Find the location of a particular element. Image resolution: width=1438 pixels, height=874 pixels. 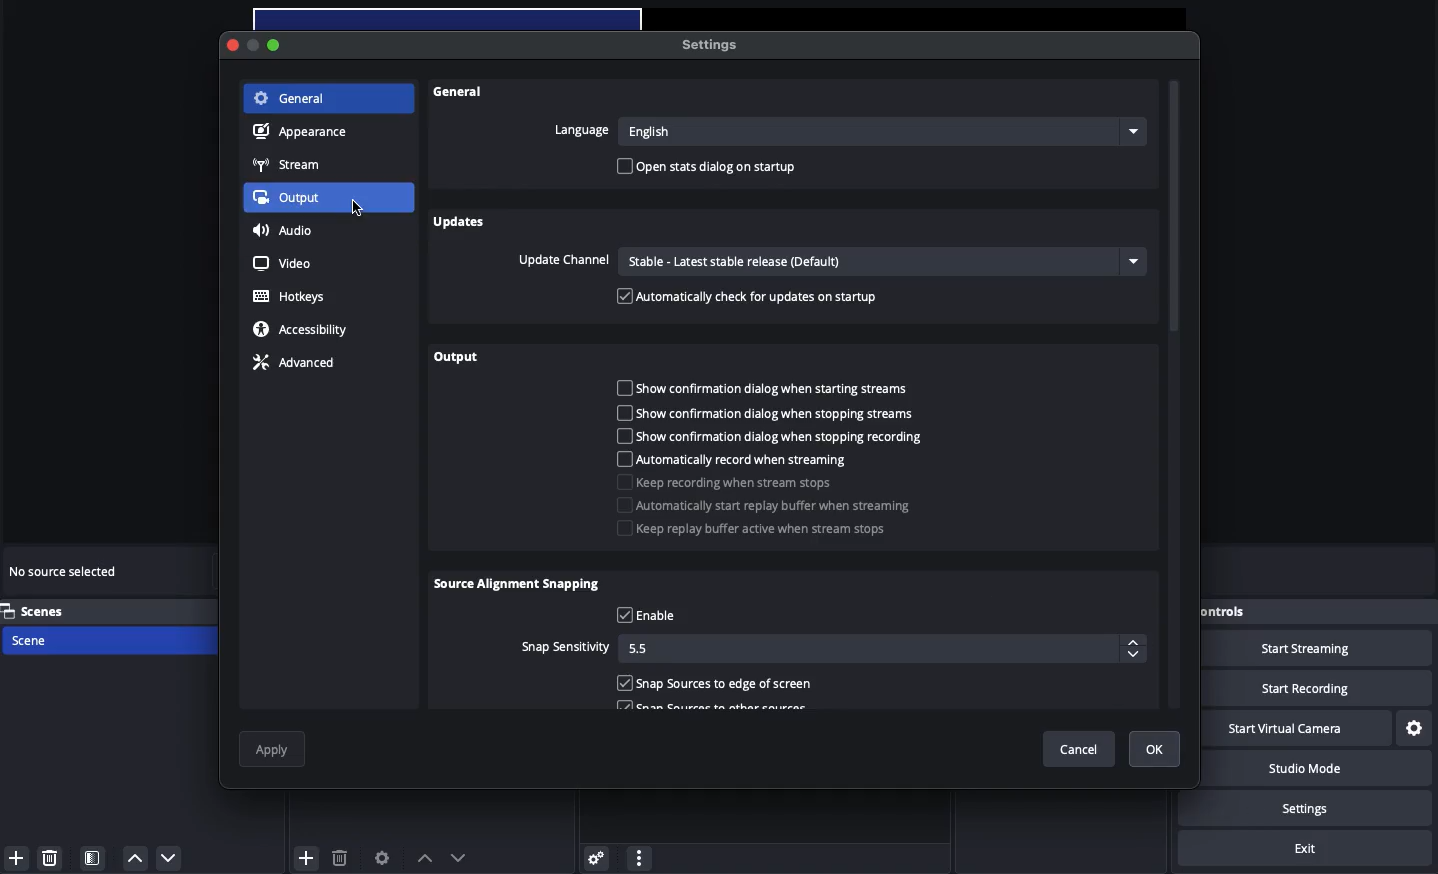

Hotkeys is located at coordinates (293, 297).